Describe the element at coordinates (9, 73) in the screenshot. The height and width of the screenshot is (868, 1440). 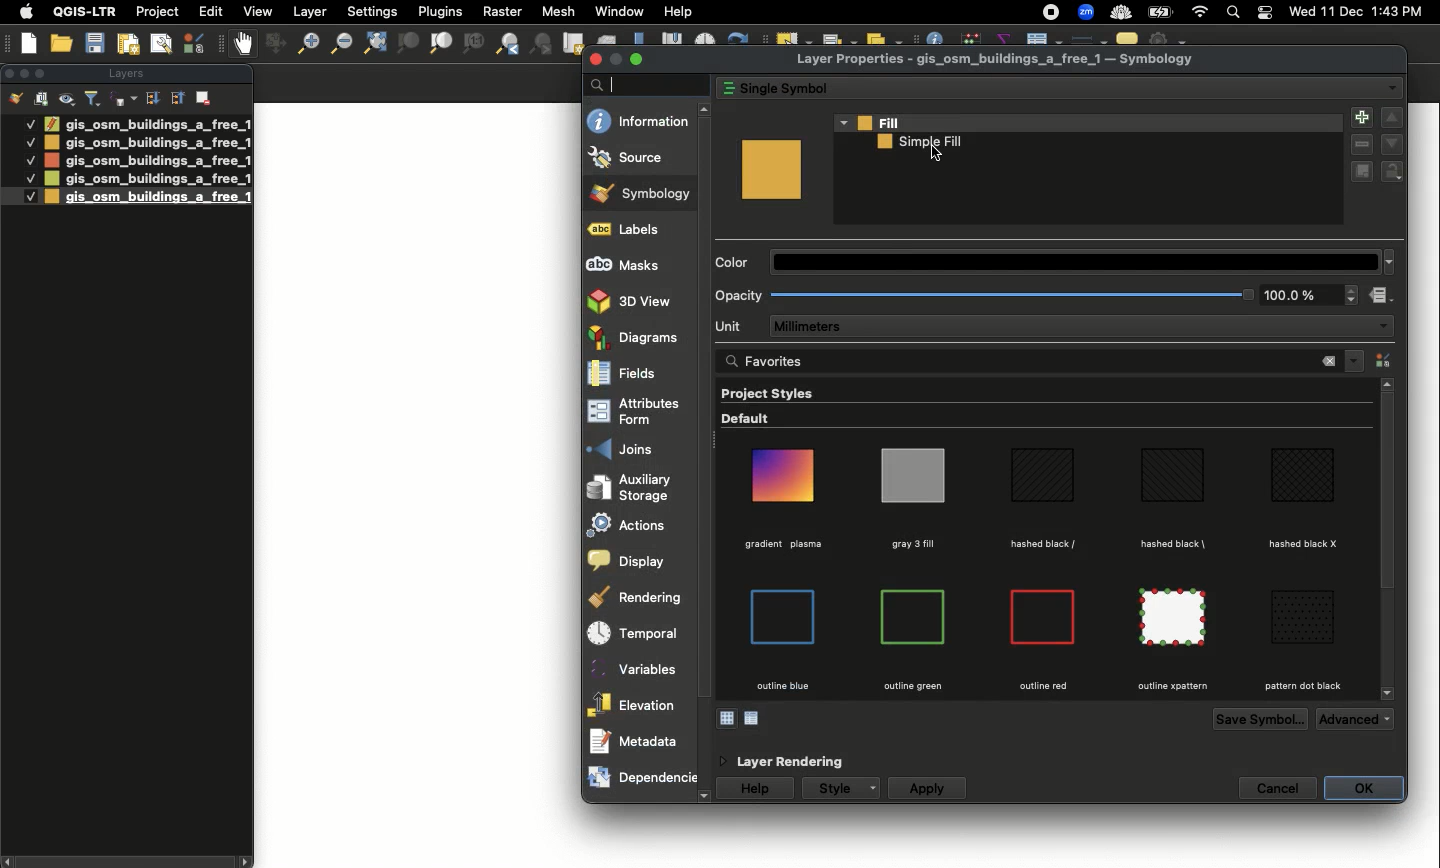
I see `Clsoe` at that location.